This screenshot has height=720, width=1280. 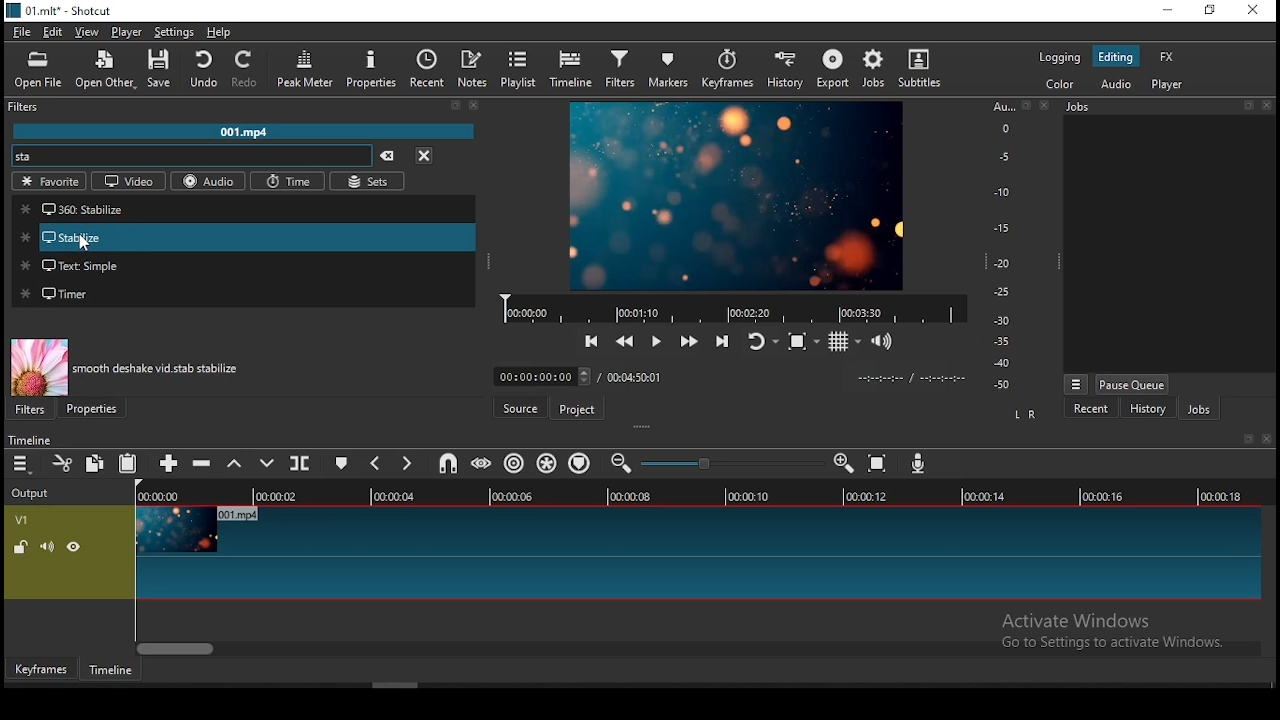 What do you see at coordinates (1058, 56) in the screenshot?
I see `logging` at bounding box center [1058, 56].